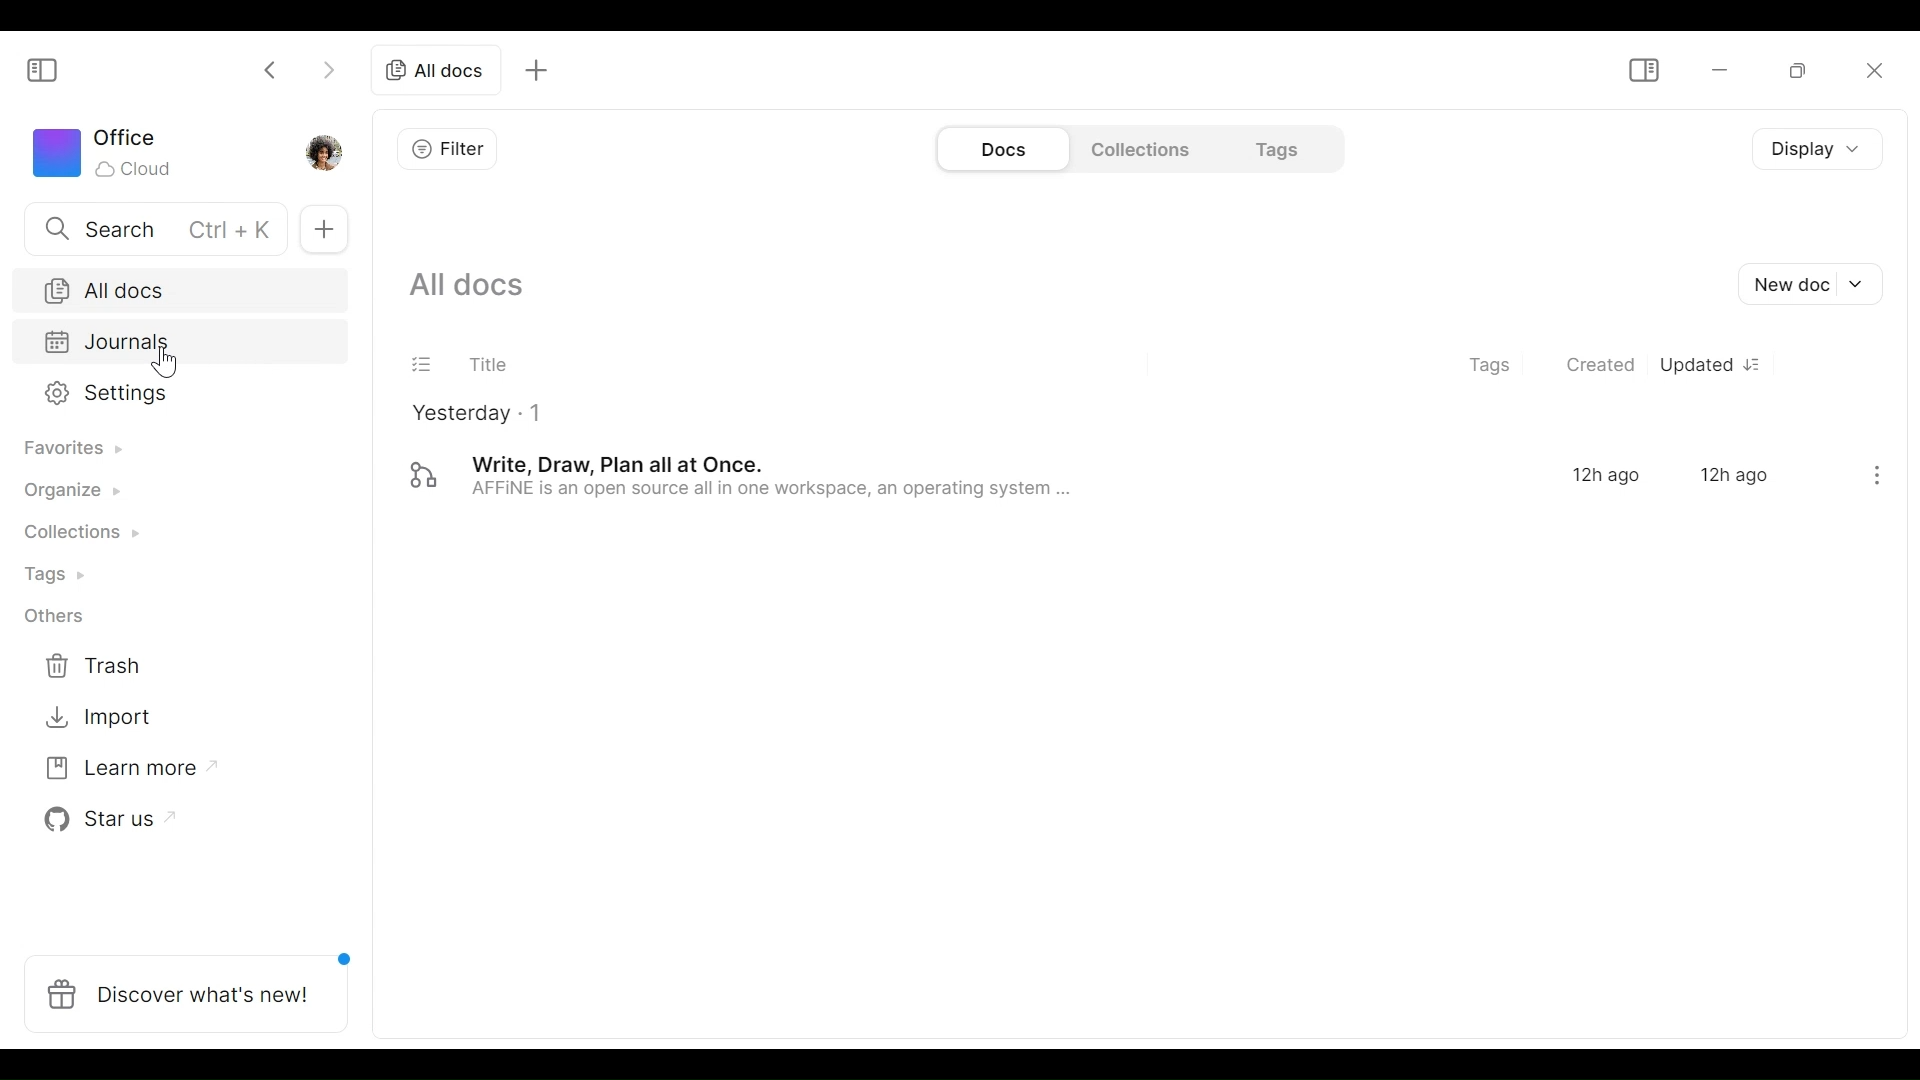 Image resolution: width=1920 pixels, height=1080 pixels. What do you see at coordinates (175, 339) in the screenshot?
I see `Journal` at bounding box center [175, 339].